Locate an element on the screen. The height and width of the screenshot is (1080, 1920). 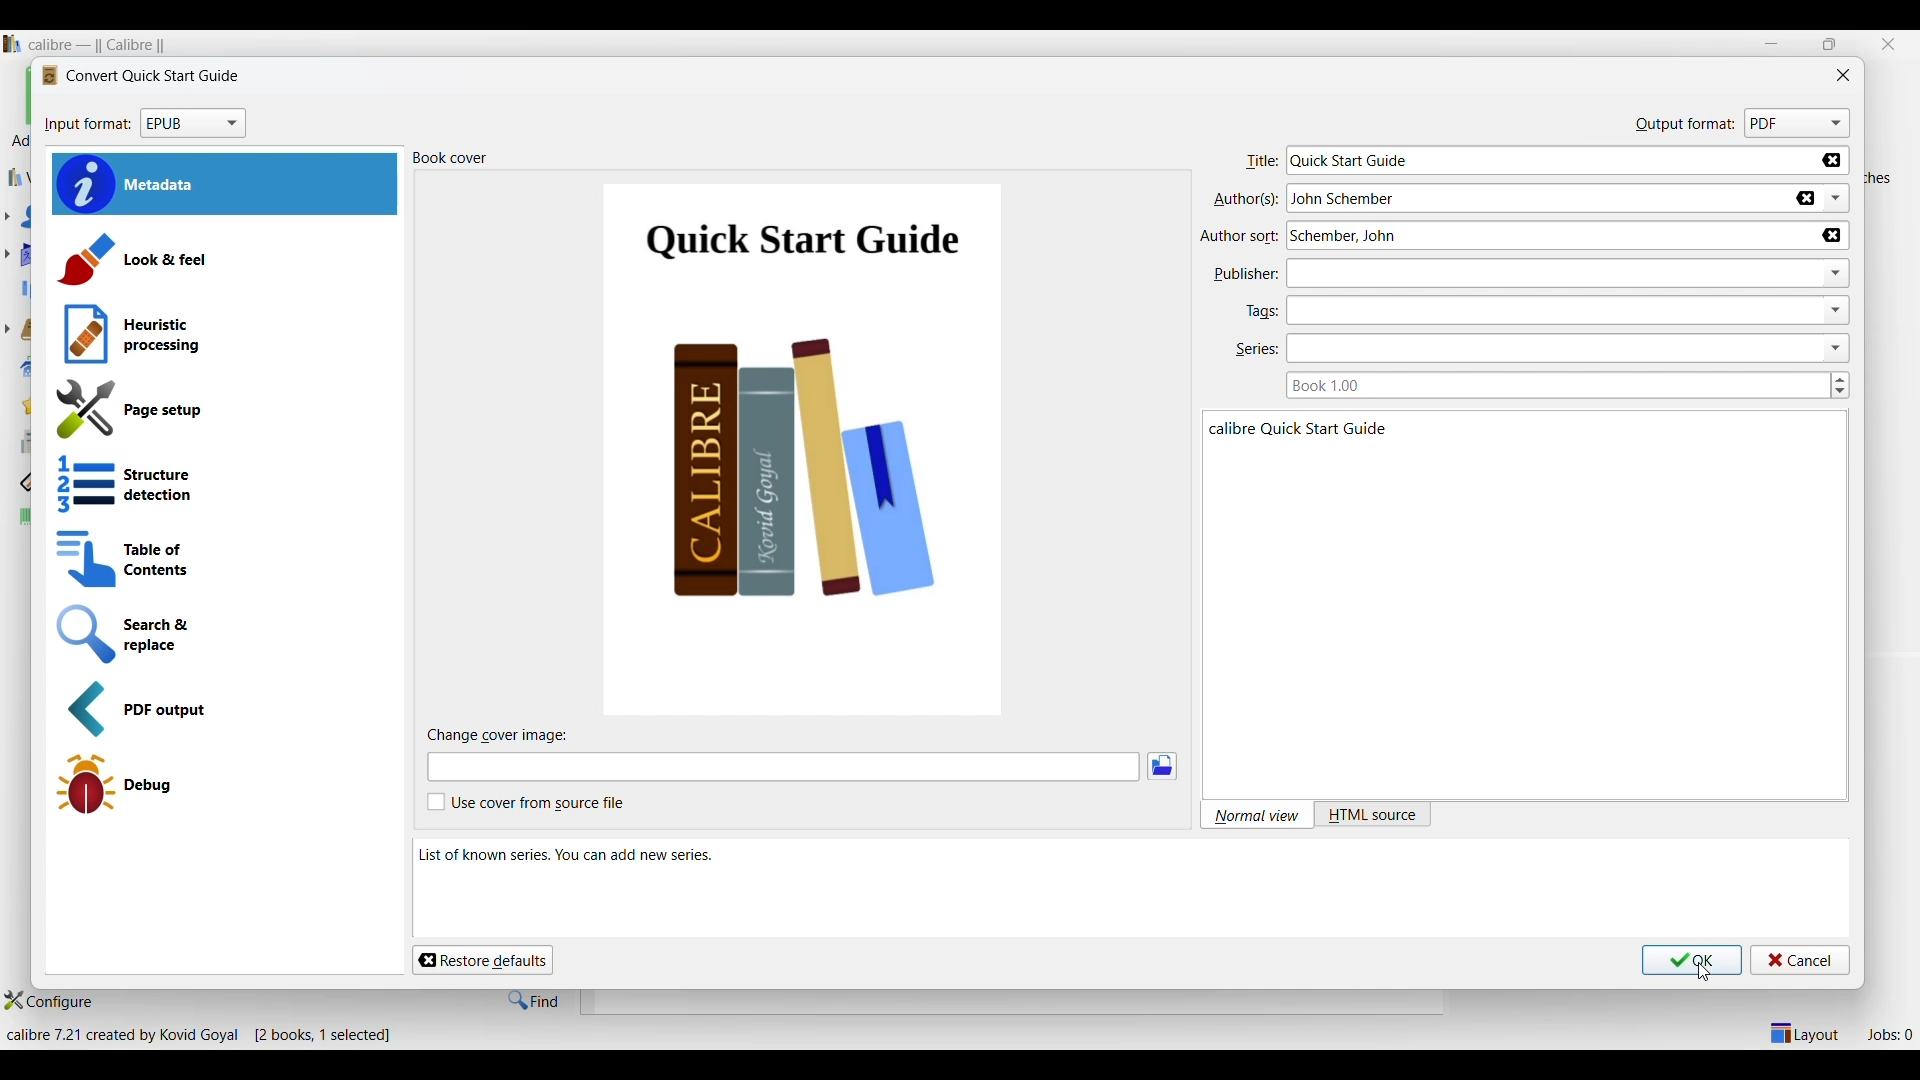
Cancel is located at coordinates (1800, 961).